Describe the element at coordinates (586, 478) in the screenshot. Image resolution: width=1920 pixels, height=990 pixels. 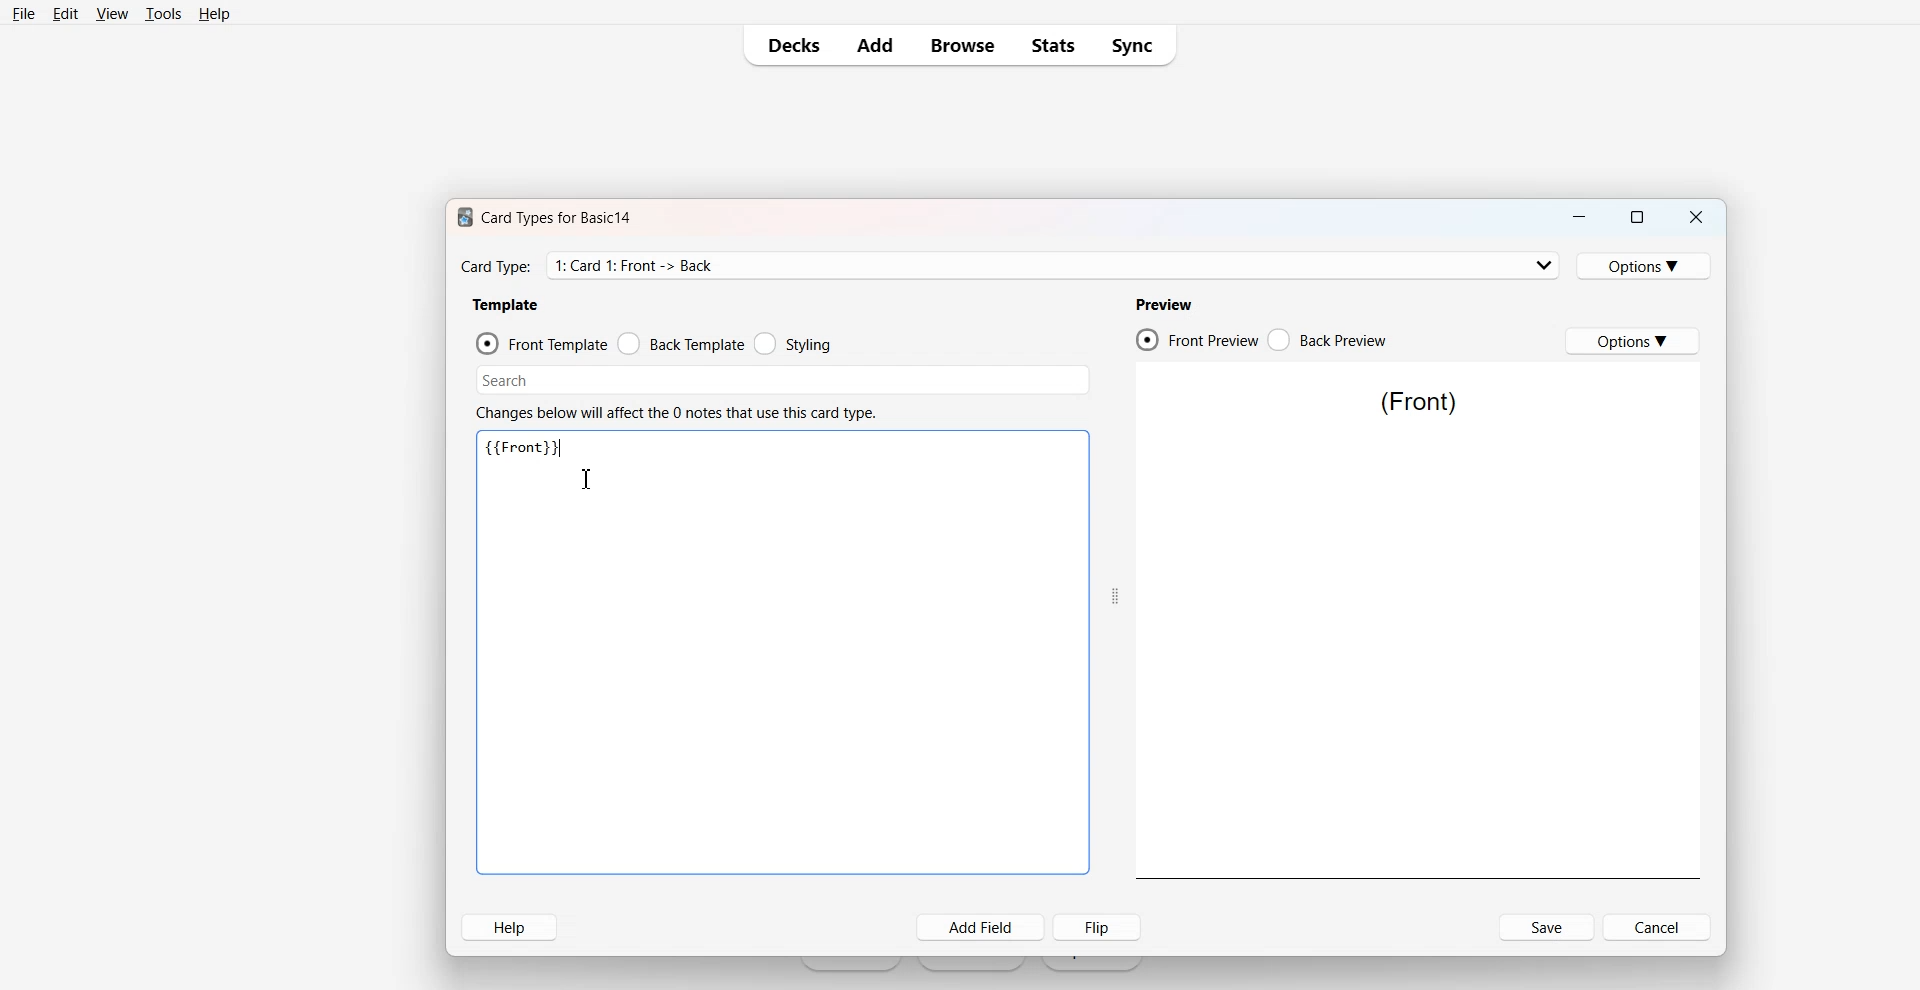
I see `Text cursor` at that location.